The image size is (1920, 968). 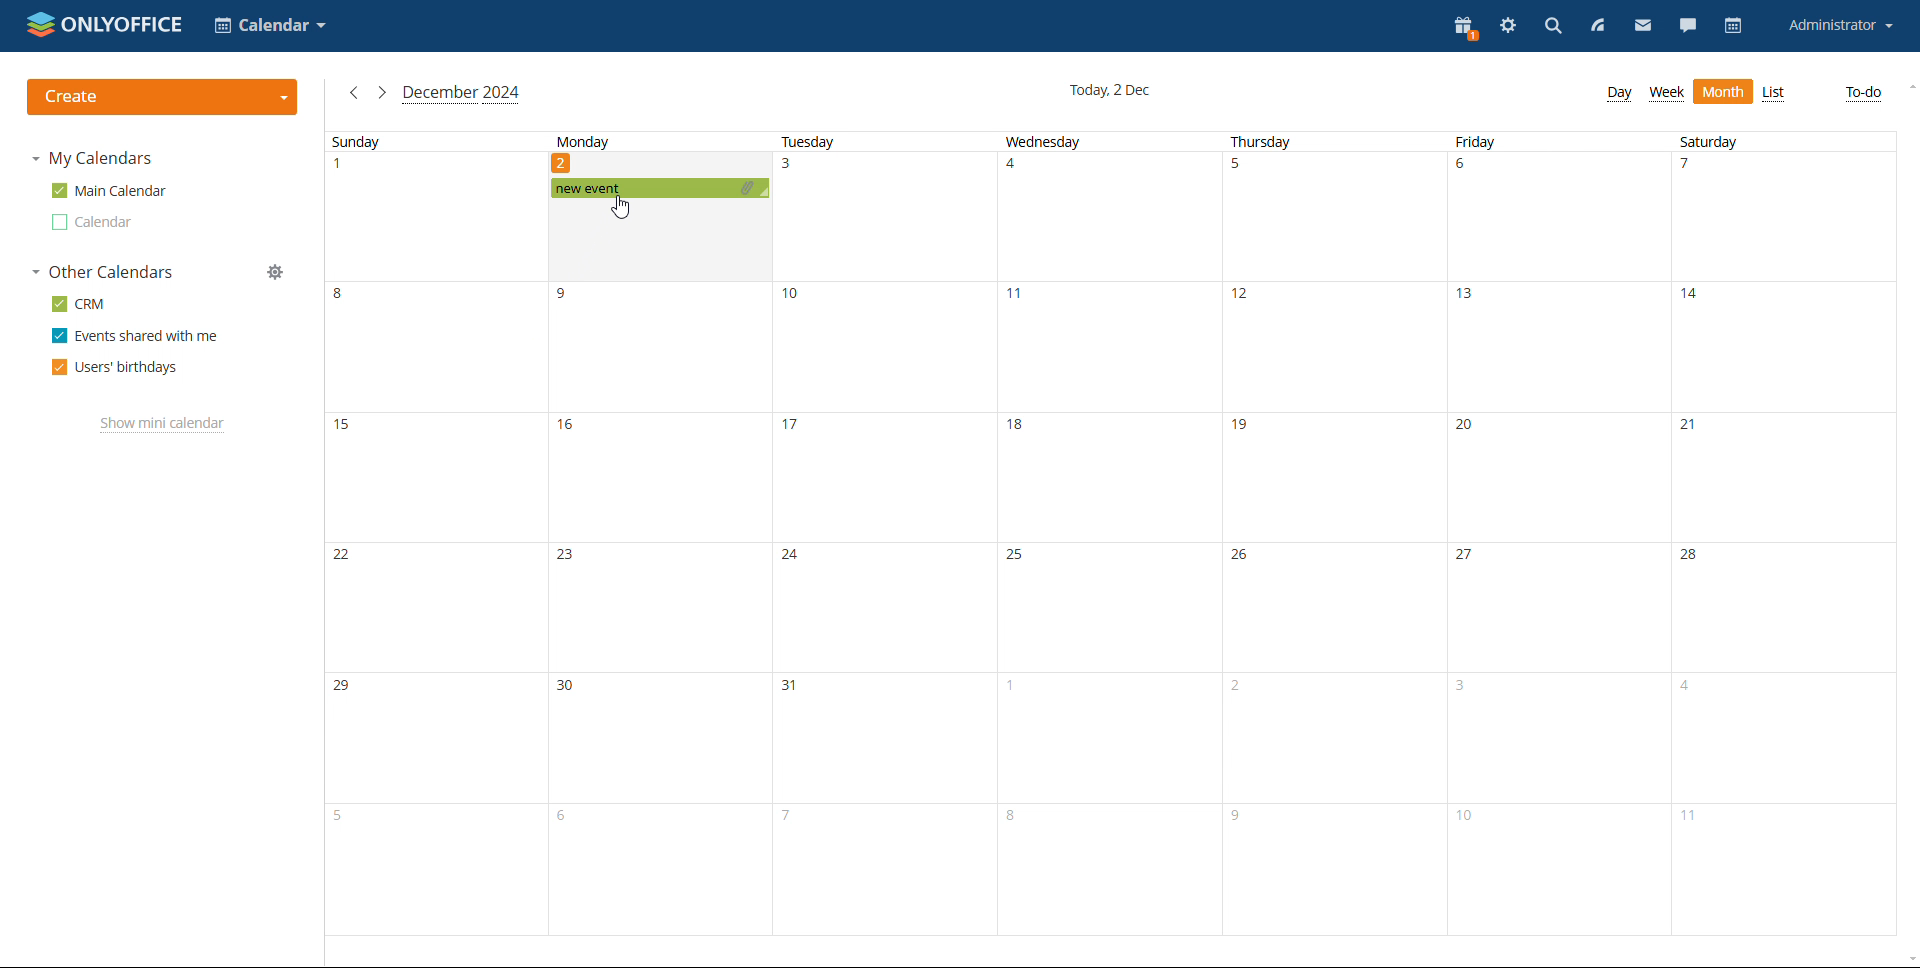 I want to click on Month, so click(x=1724, y=93).